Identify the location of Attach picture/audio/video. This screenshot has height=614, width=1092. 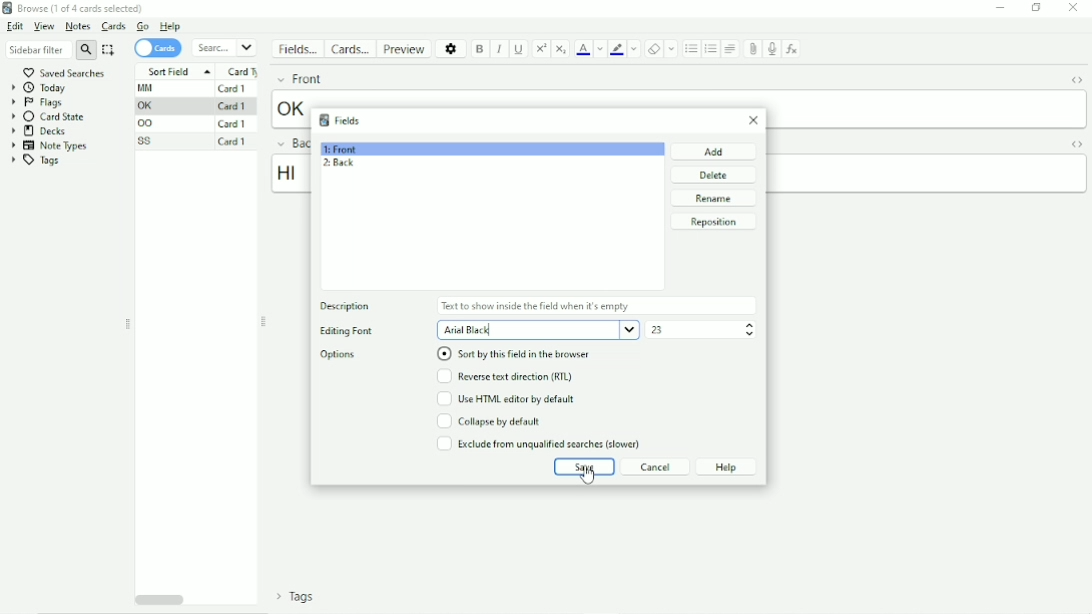
(754, 49).